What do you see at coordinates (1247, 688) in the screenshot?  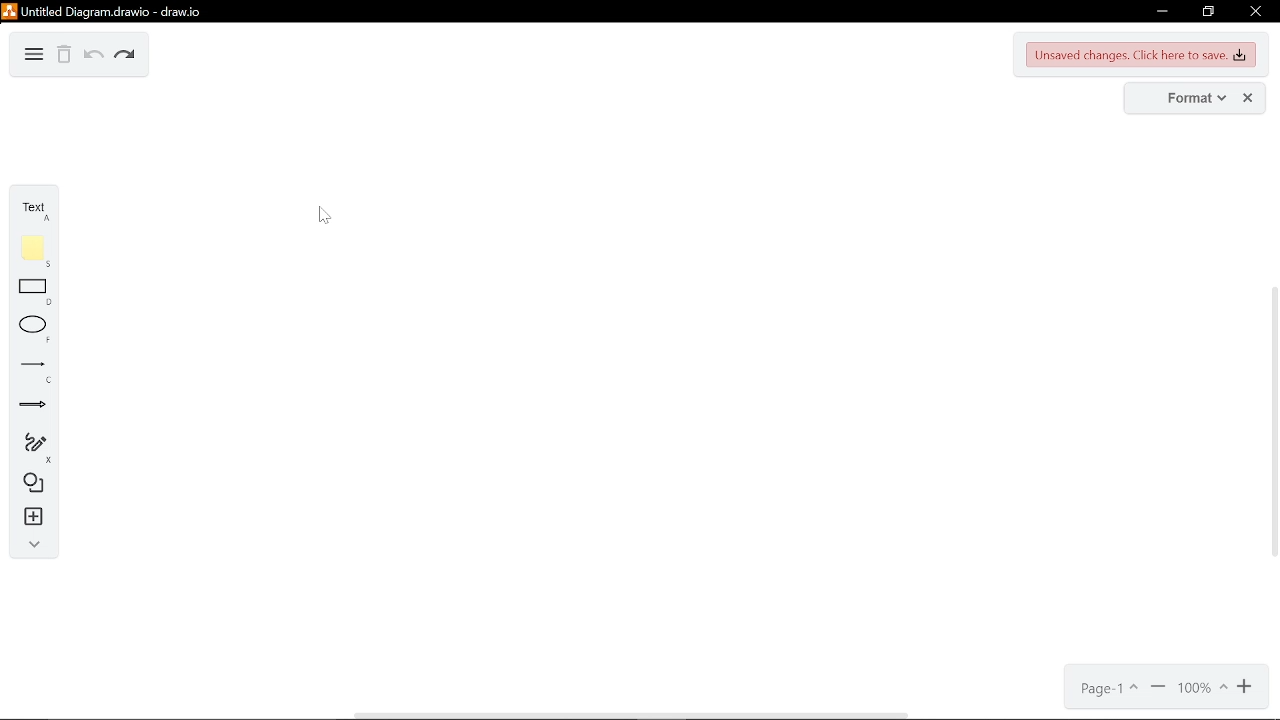 I see `zoom in` at bounding box center [1247, 688].